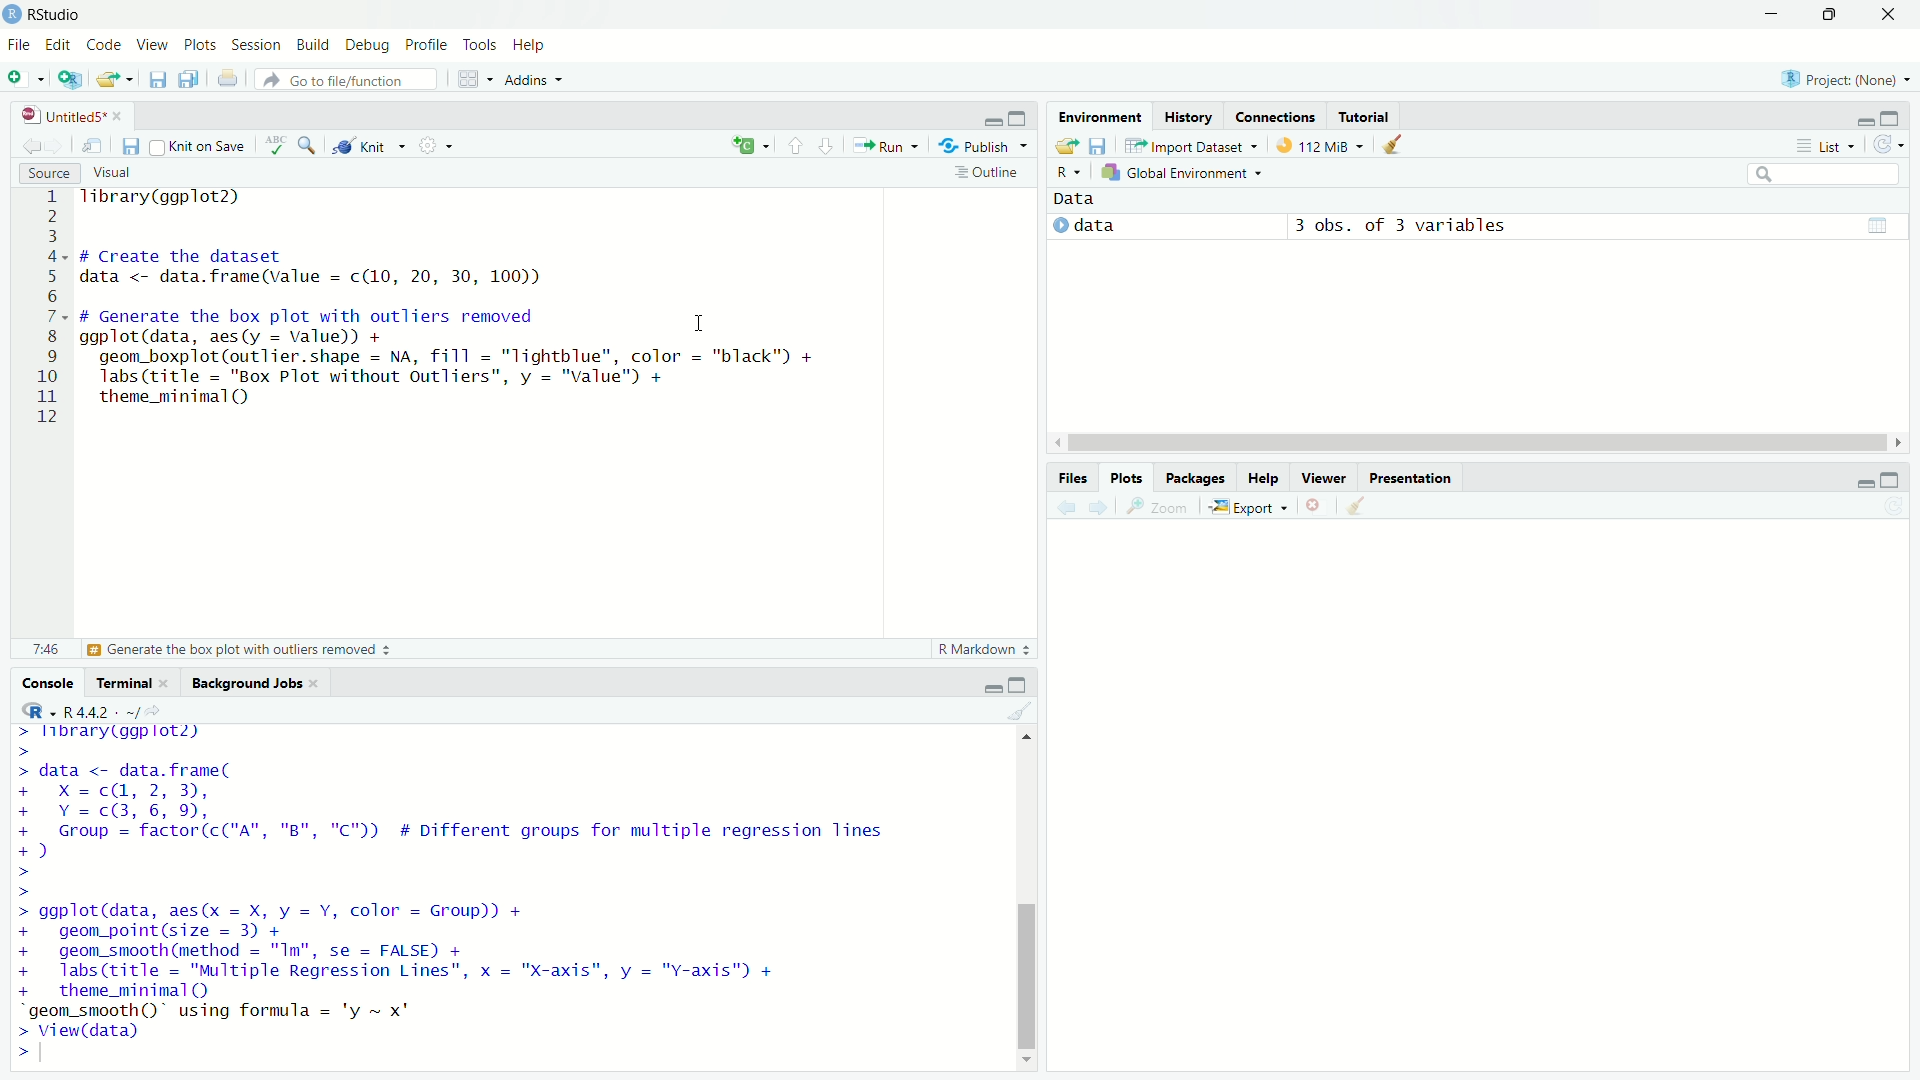  Describe the element at coordinates (225, 81) in the screenshot. I see `print` at that location.